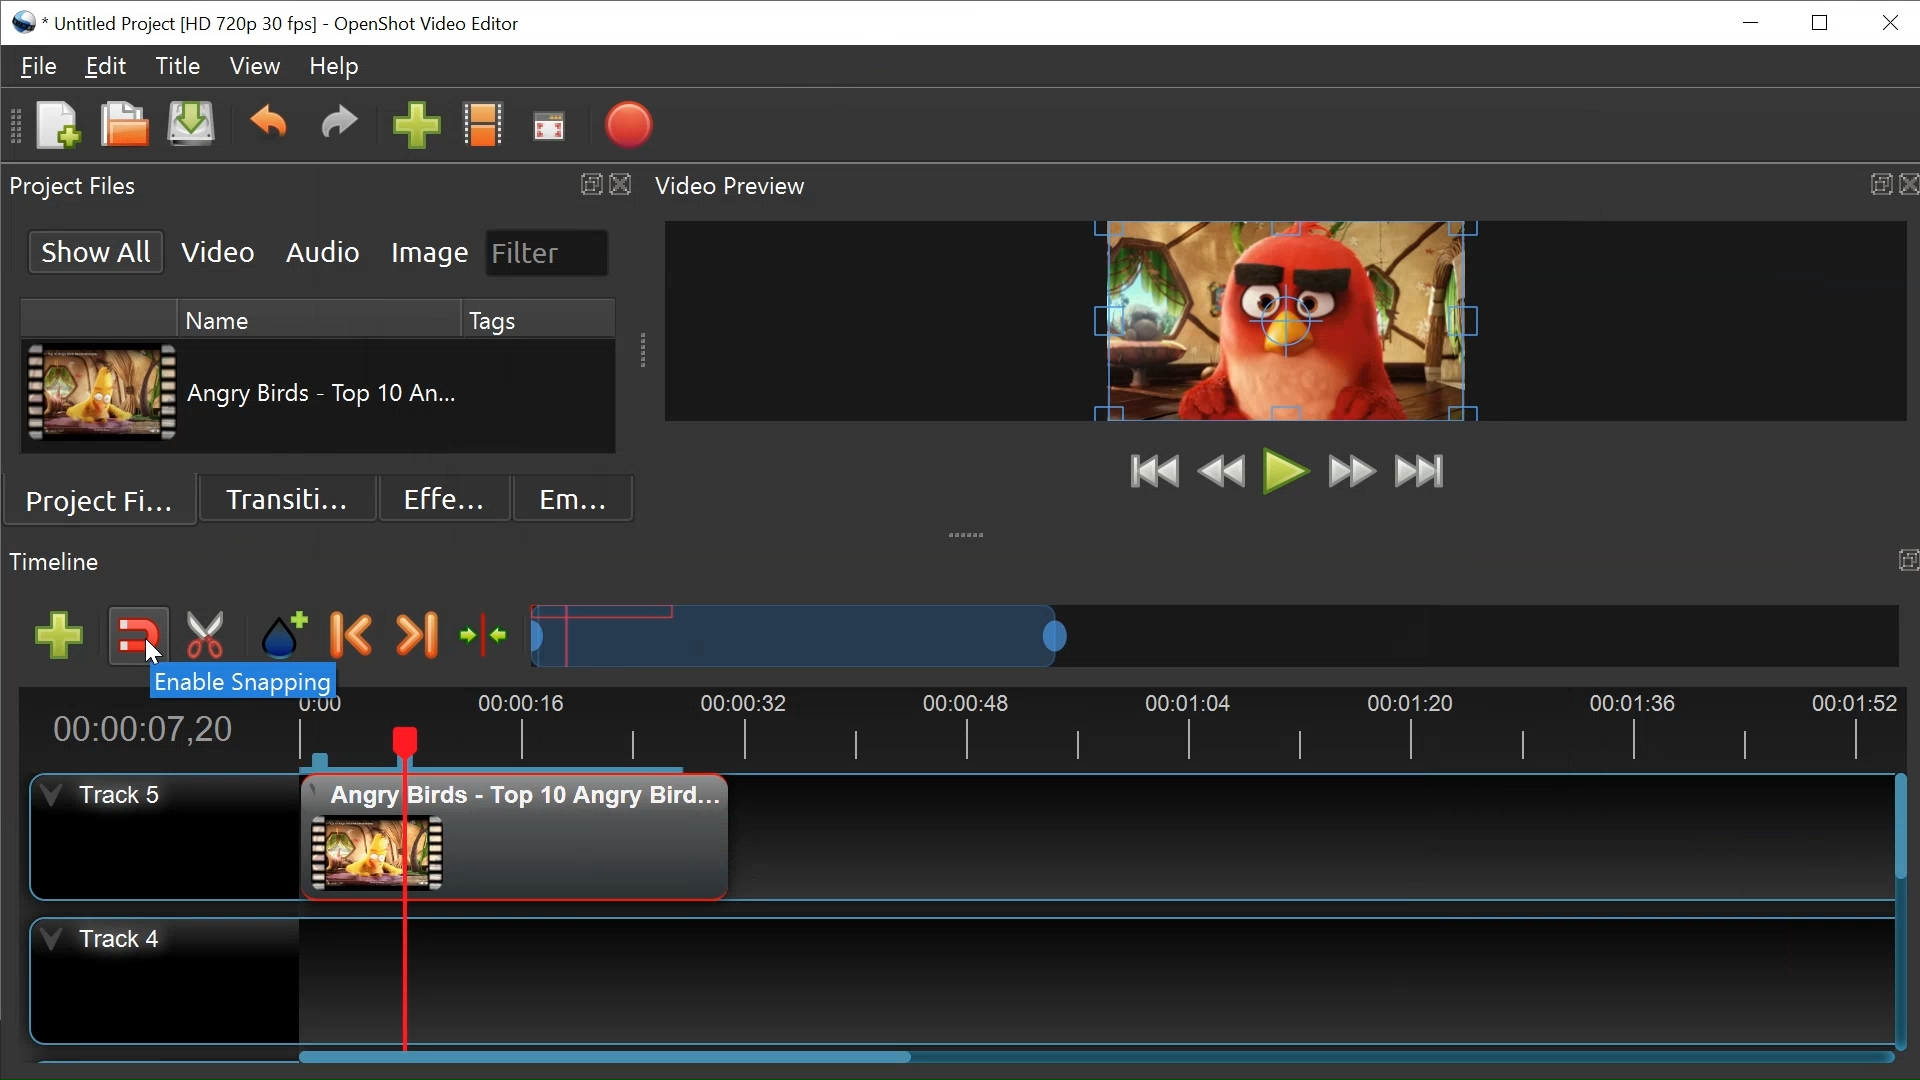 Image resolution: width=1920 pixels, height=1080 pixels. Describe the element at coordinates (1095, 728) in the screenshot. I see `Timeline` at that location.